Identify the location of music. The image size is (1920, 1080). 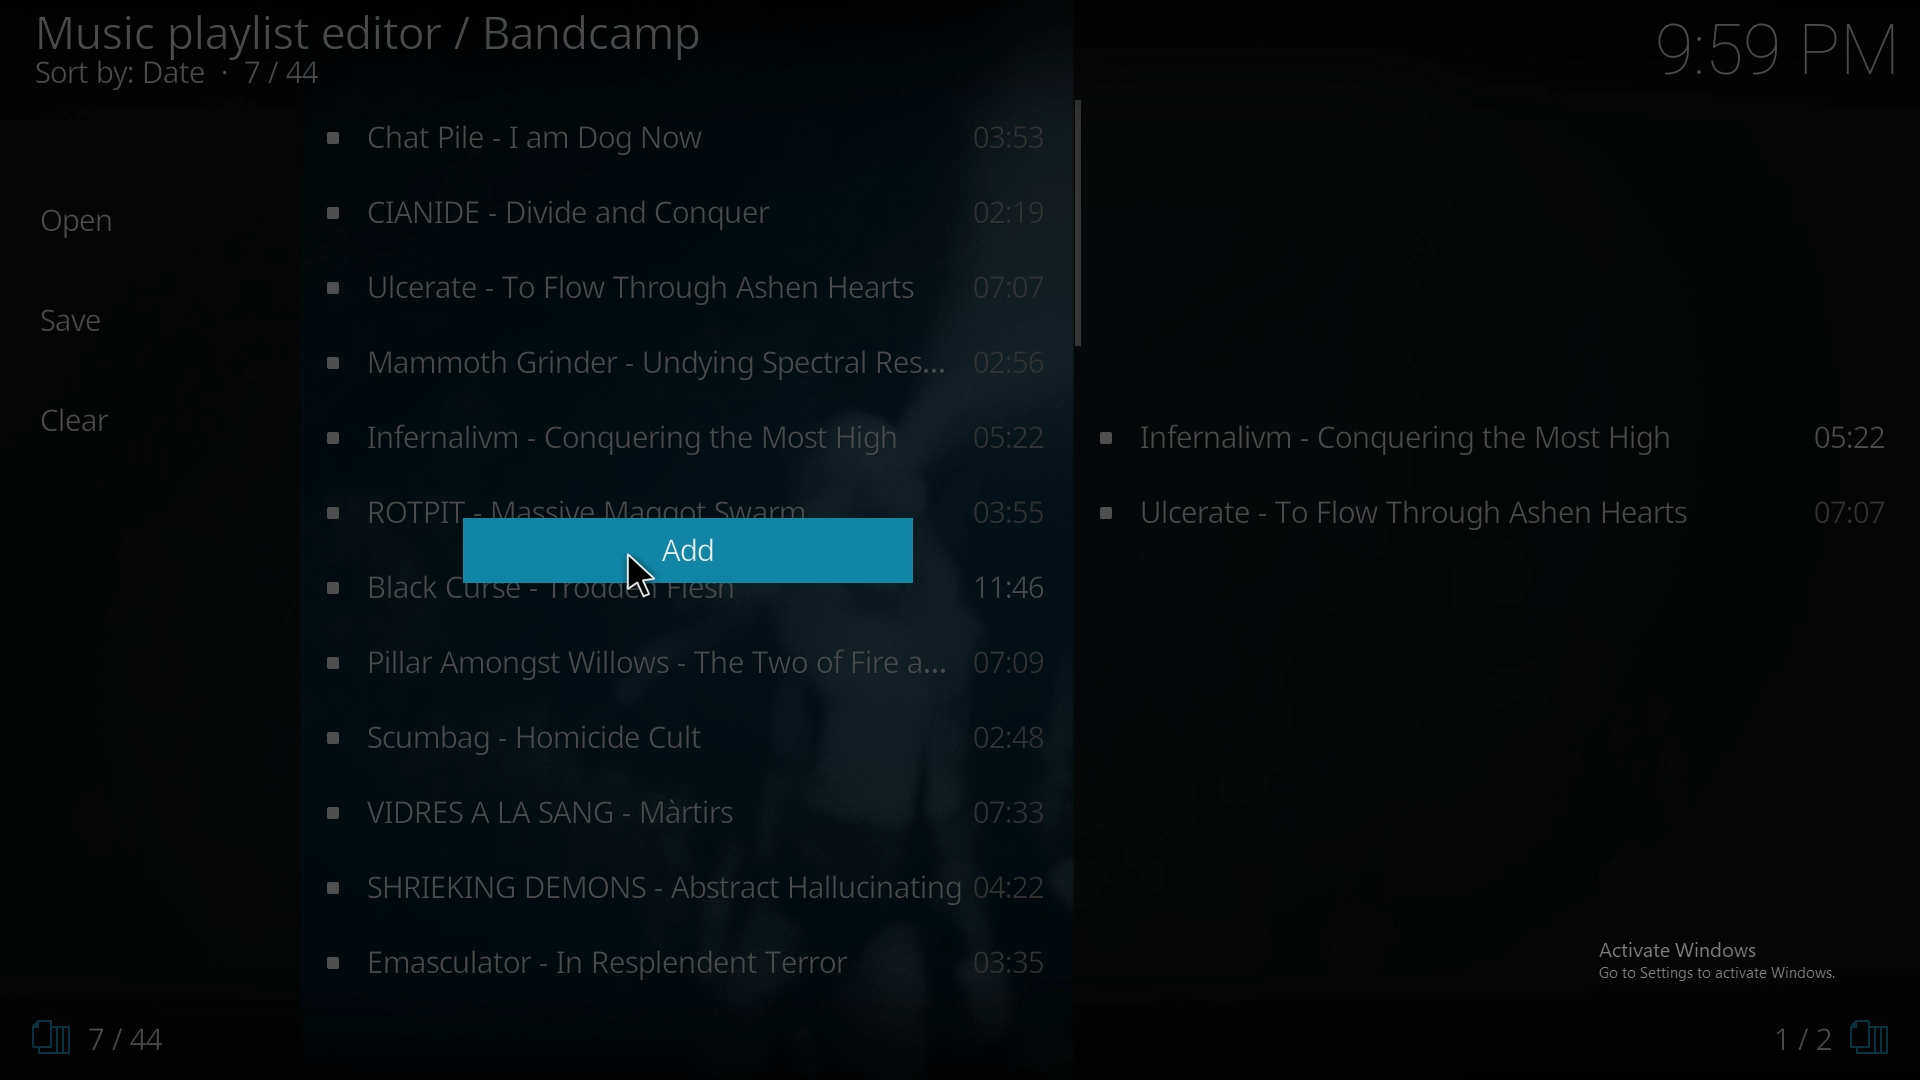
(686, 214).